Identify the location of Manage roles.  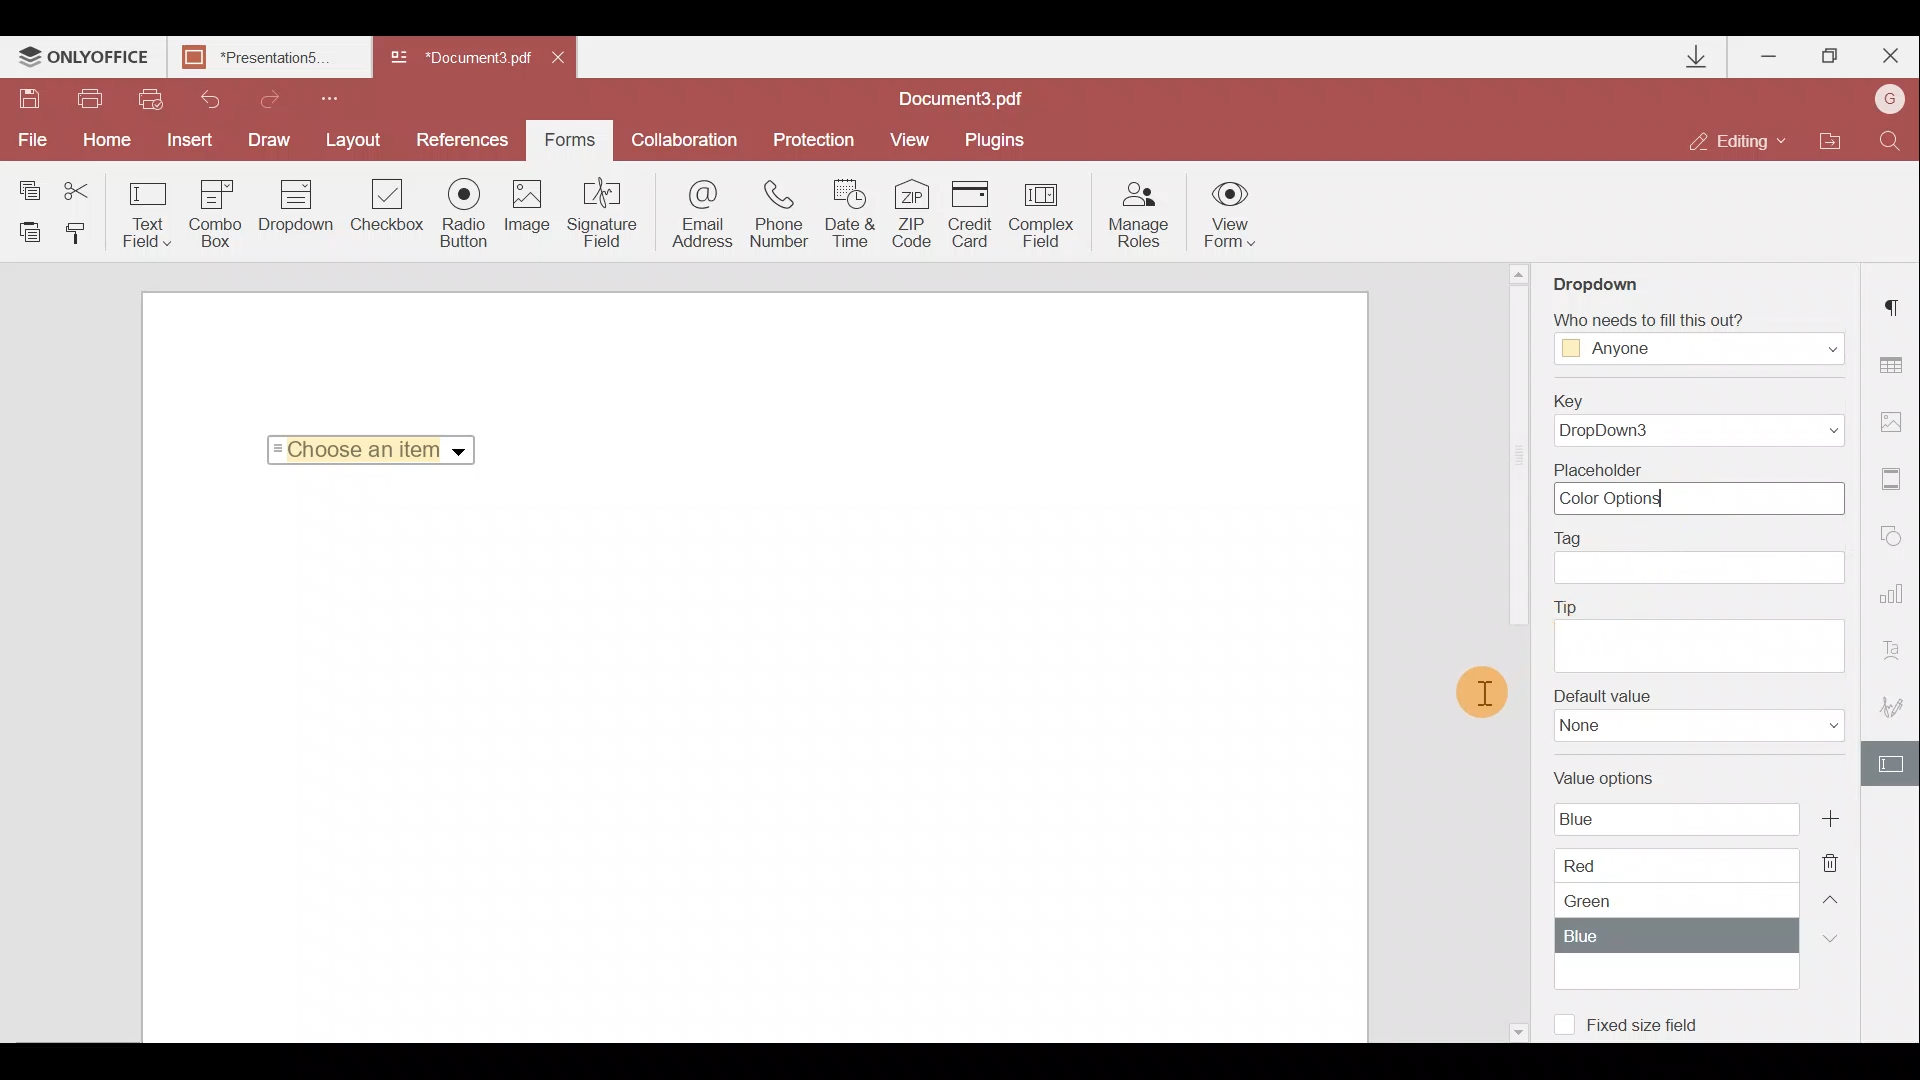
(1139, 215).